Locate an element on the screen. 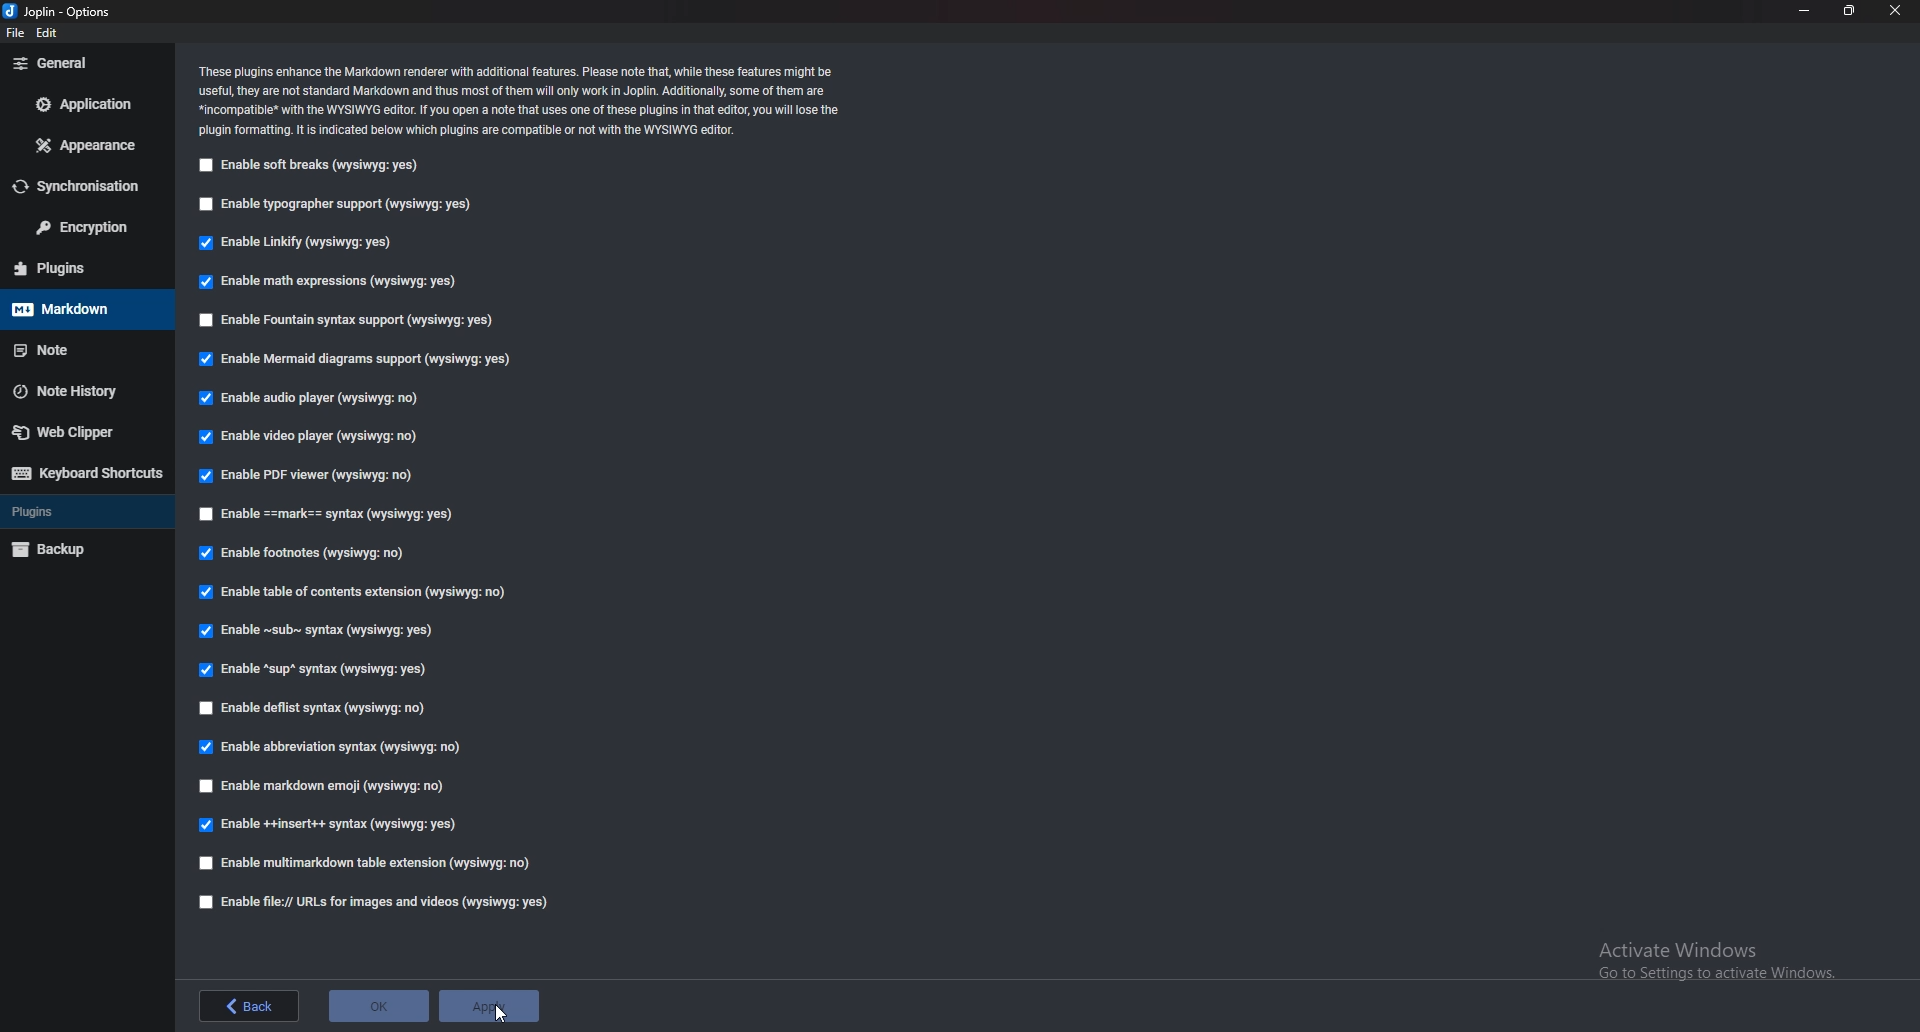 The width and height of the screenshot is (1920, 1032). Enable math expressions is located at coordinates (325, 282).